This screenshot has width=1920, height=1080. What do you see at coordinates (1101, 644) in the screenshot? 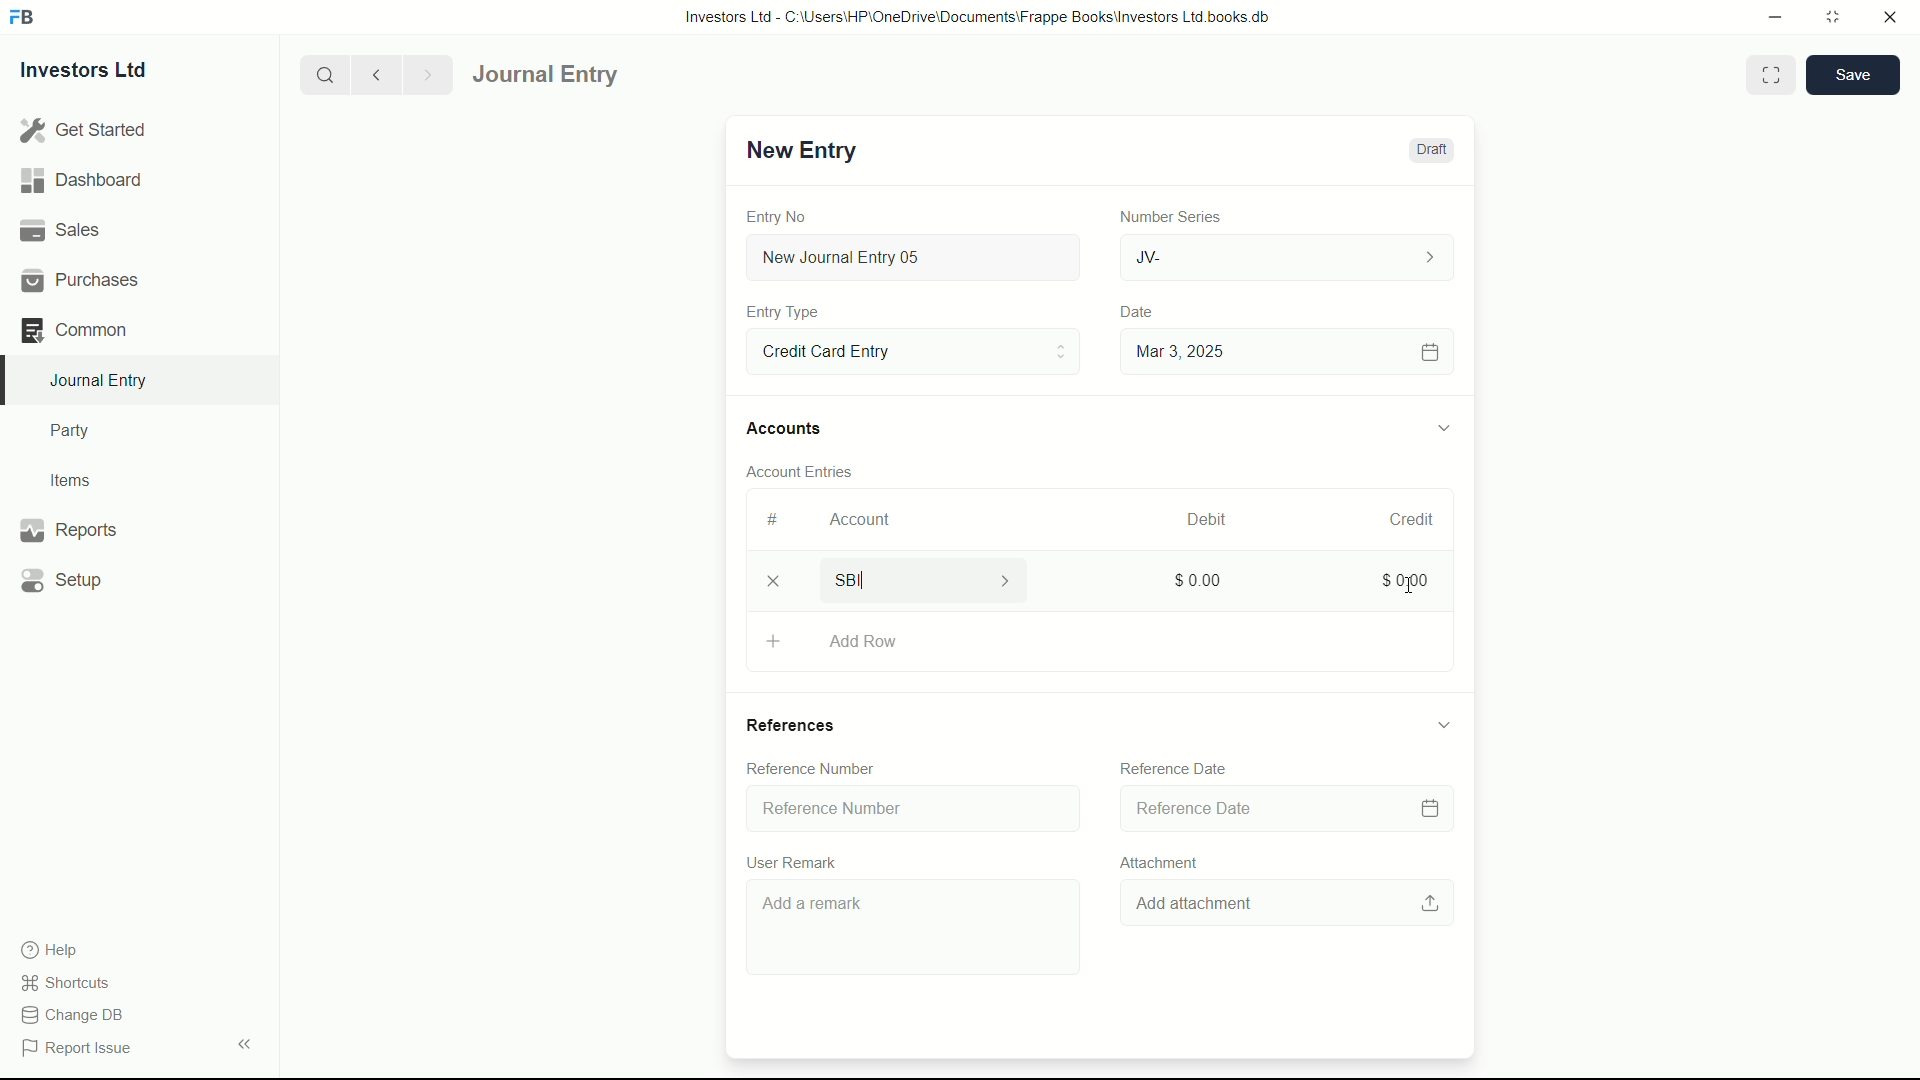
I see `Add Row` at bounding box center [1101, 644].